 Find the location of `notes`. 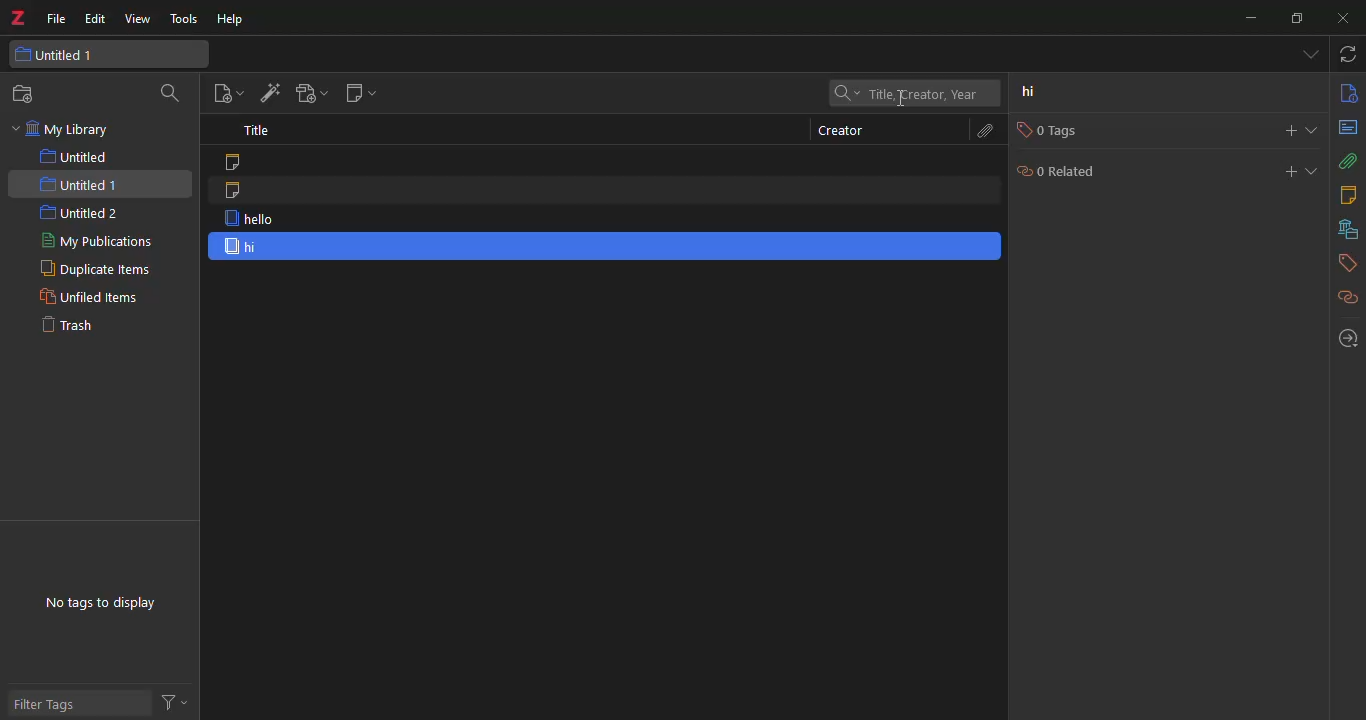

notes is located at coordinates (1351, 195).